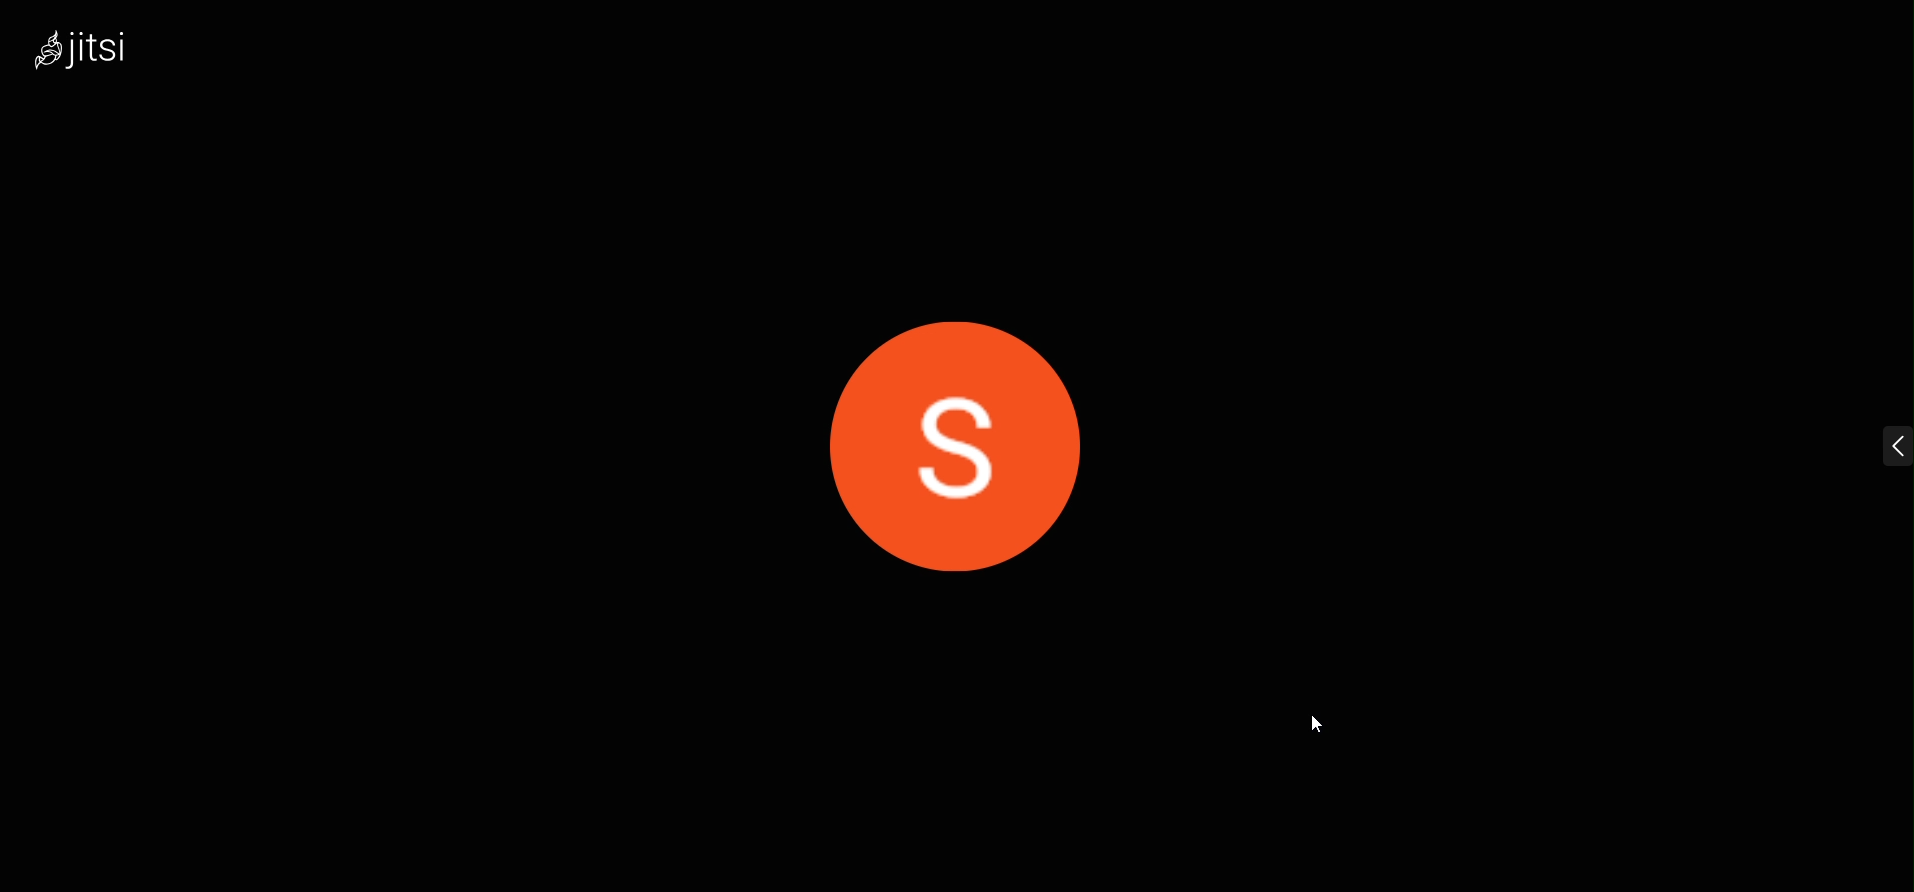 Image resolution: width=1914 pixels, height=892 pixels. I want to click on cursor, so click(1327, 735).